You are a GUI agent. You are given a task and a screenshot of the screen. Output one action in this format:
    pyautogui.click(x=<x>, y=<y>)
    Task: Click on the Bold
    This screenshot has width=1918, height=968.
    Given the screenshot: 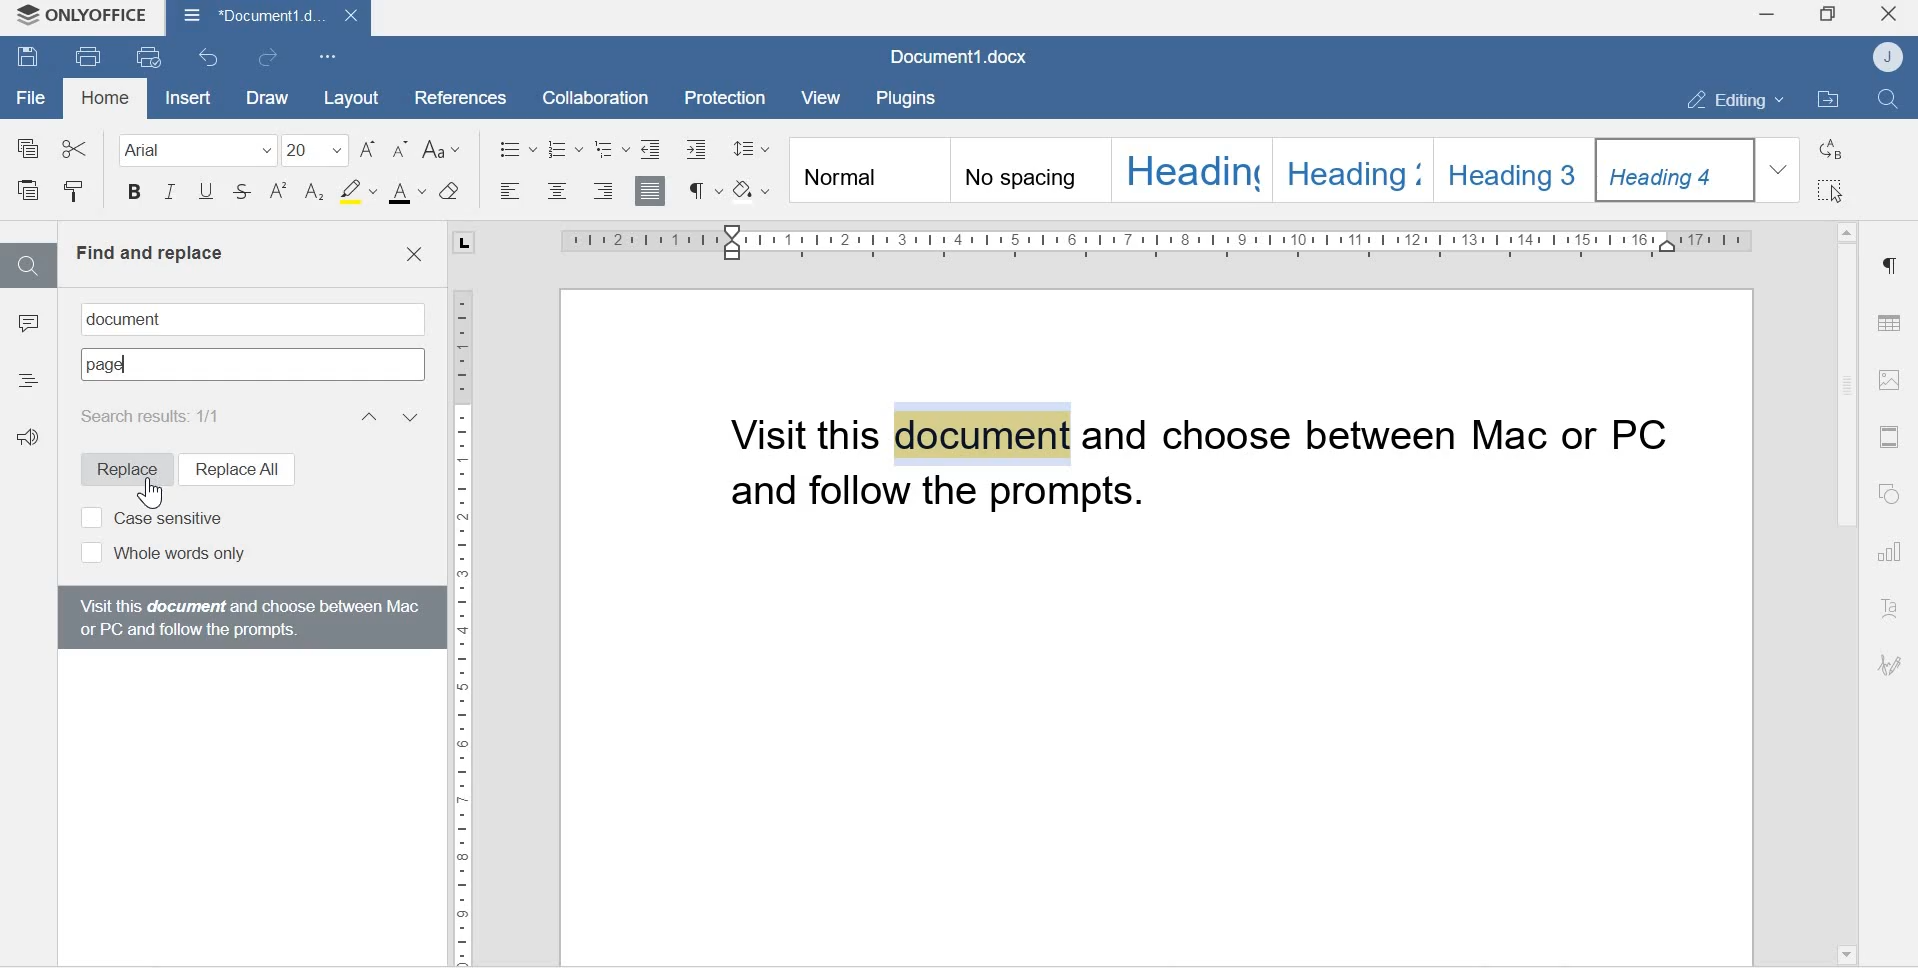 What is the action you would take?
    pyautogui.click(x=134, y=195)
    